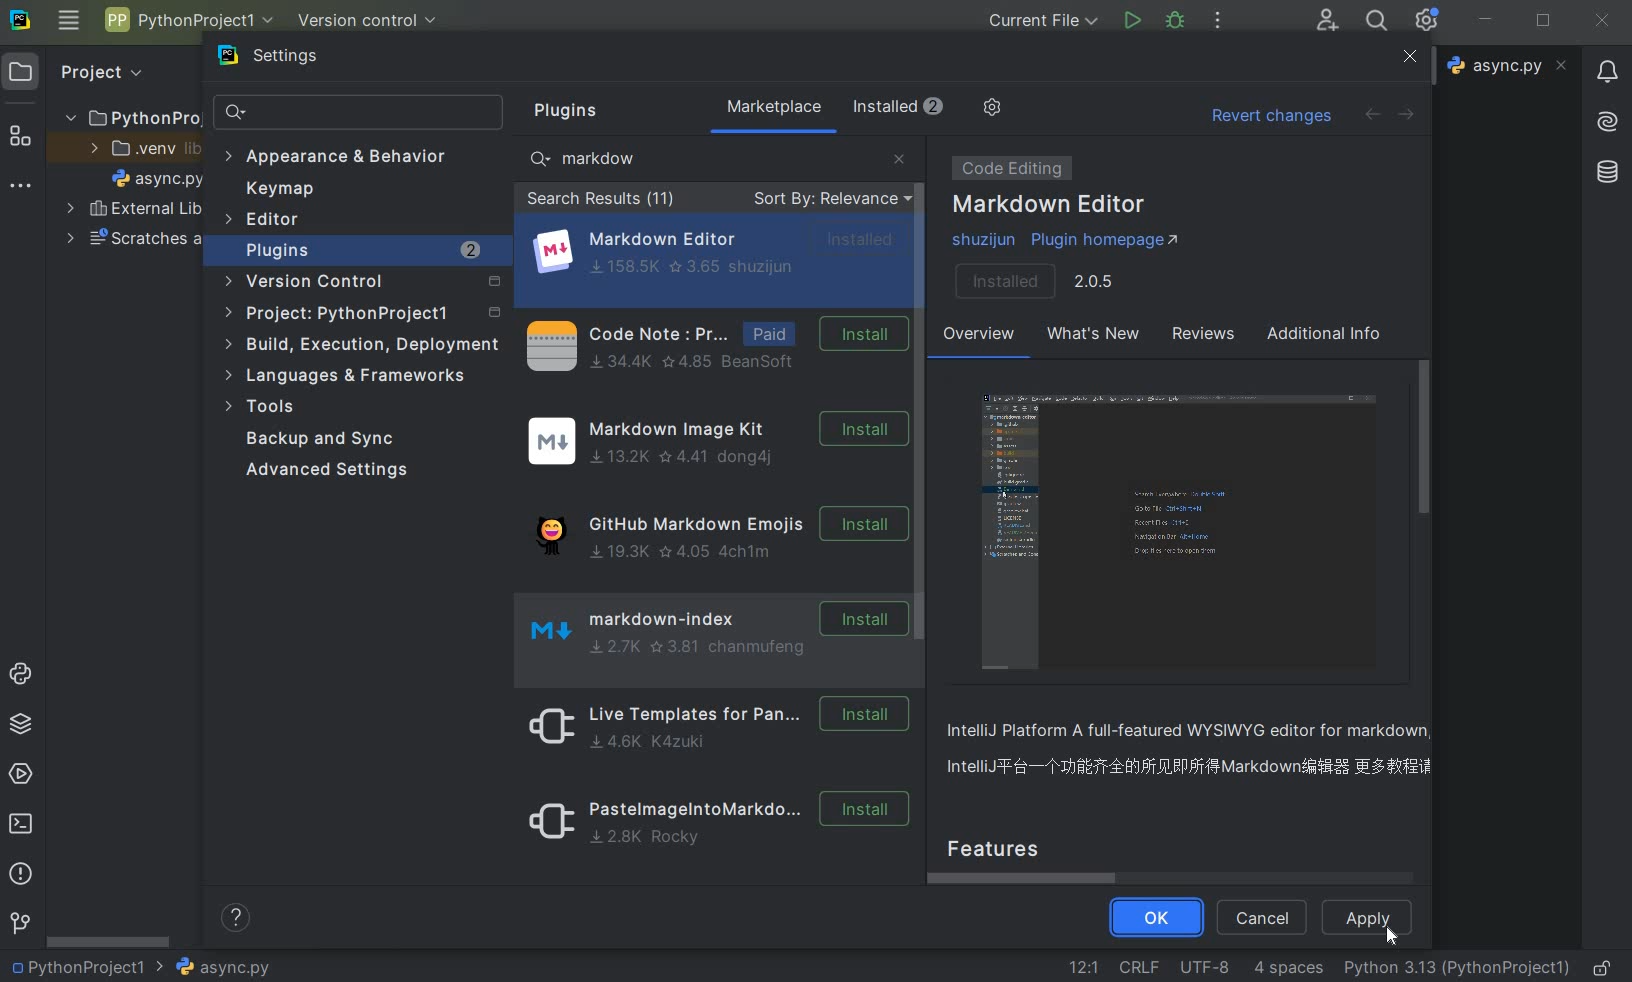  I want to click on more tool windows, so click(21, 189).